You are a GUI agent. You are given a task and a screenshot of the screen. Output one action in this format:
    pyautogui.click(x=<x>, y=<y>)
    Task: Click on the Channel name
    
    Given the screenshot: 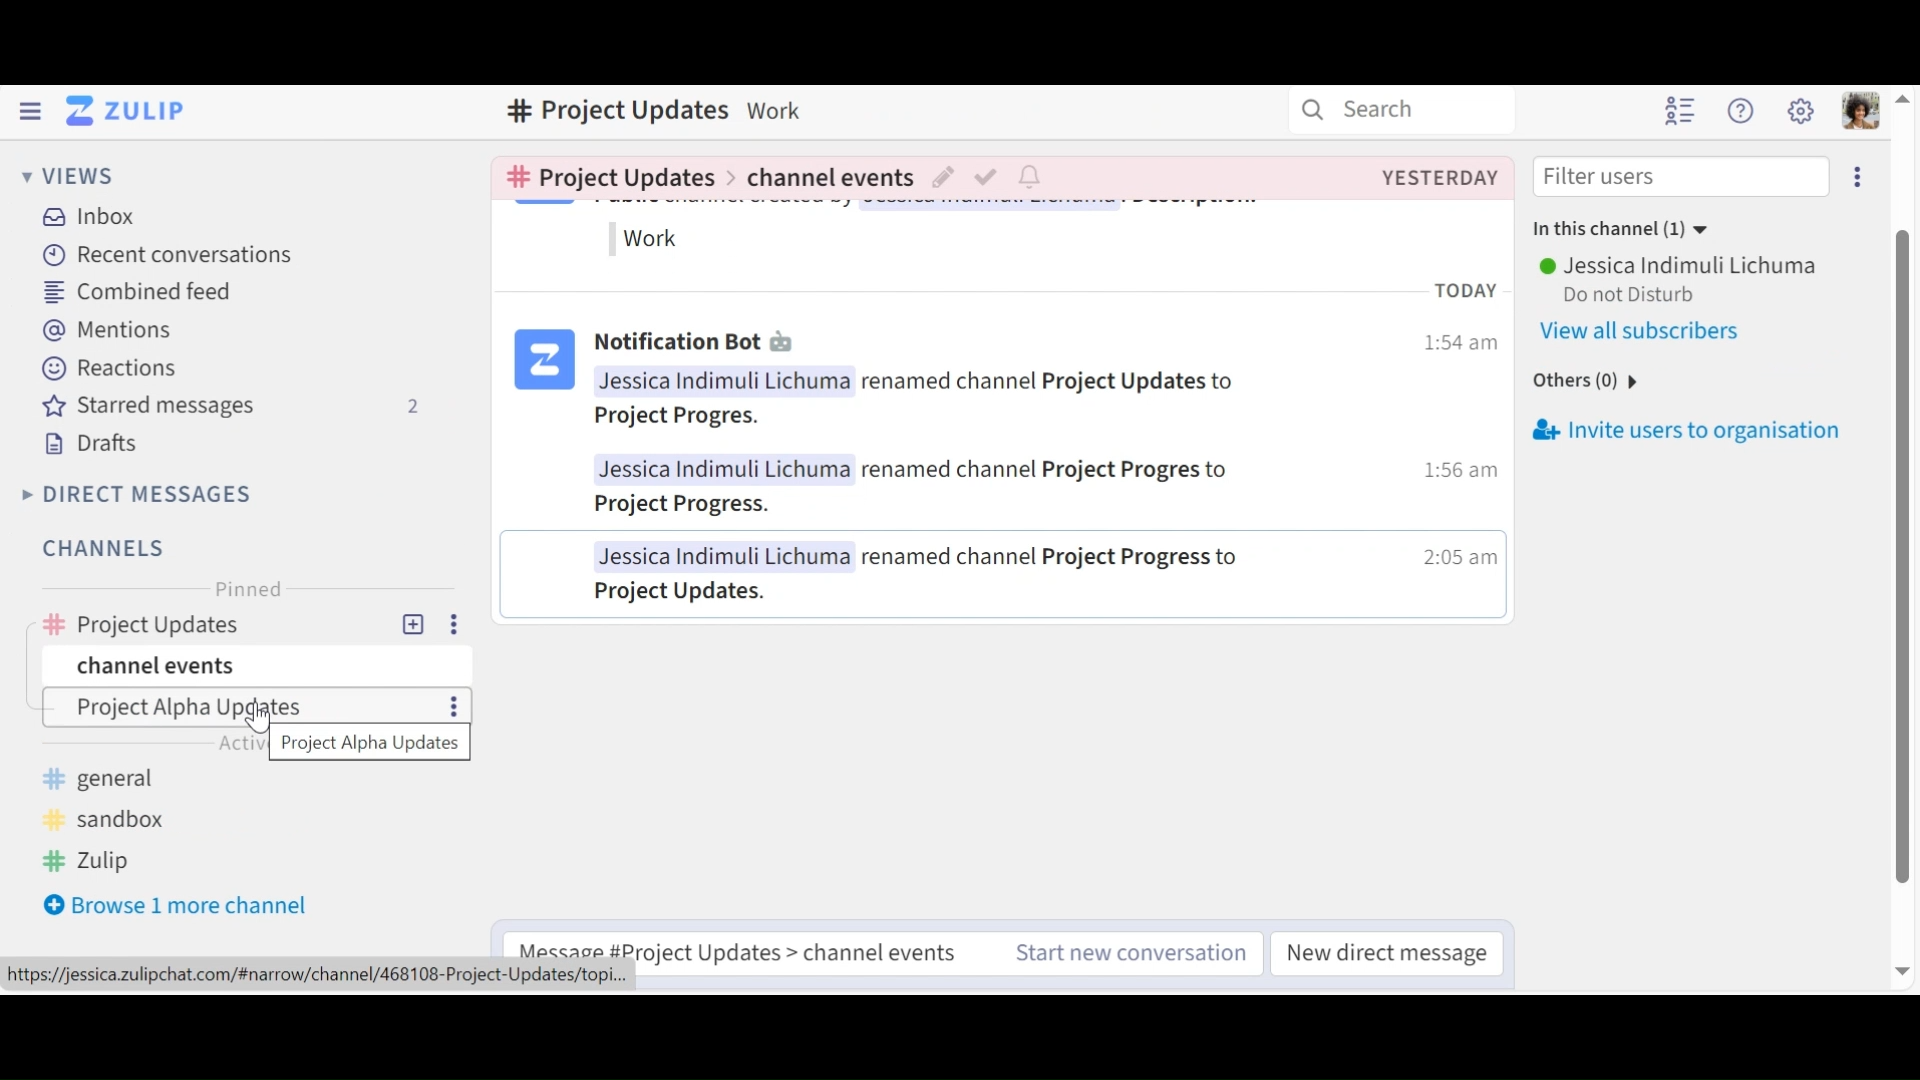 What is the action you would take?
    pyautogui.click(x=615, y=111)
    